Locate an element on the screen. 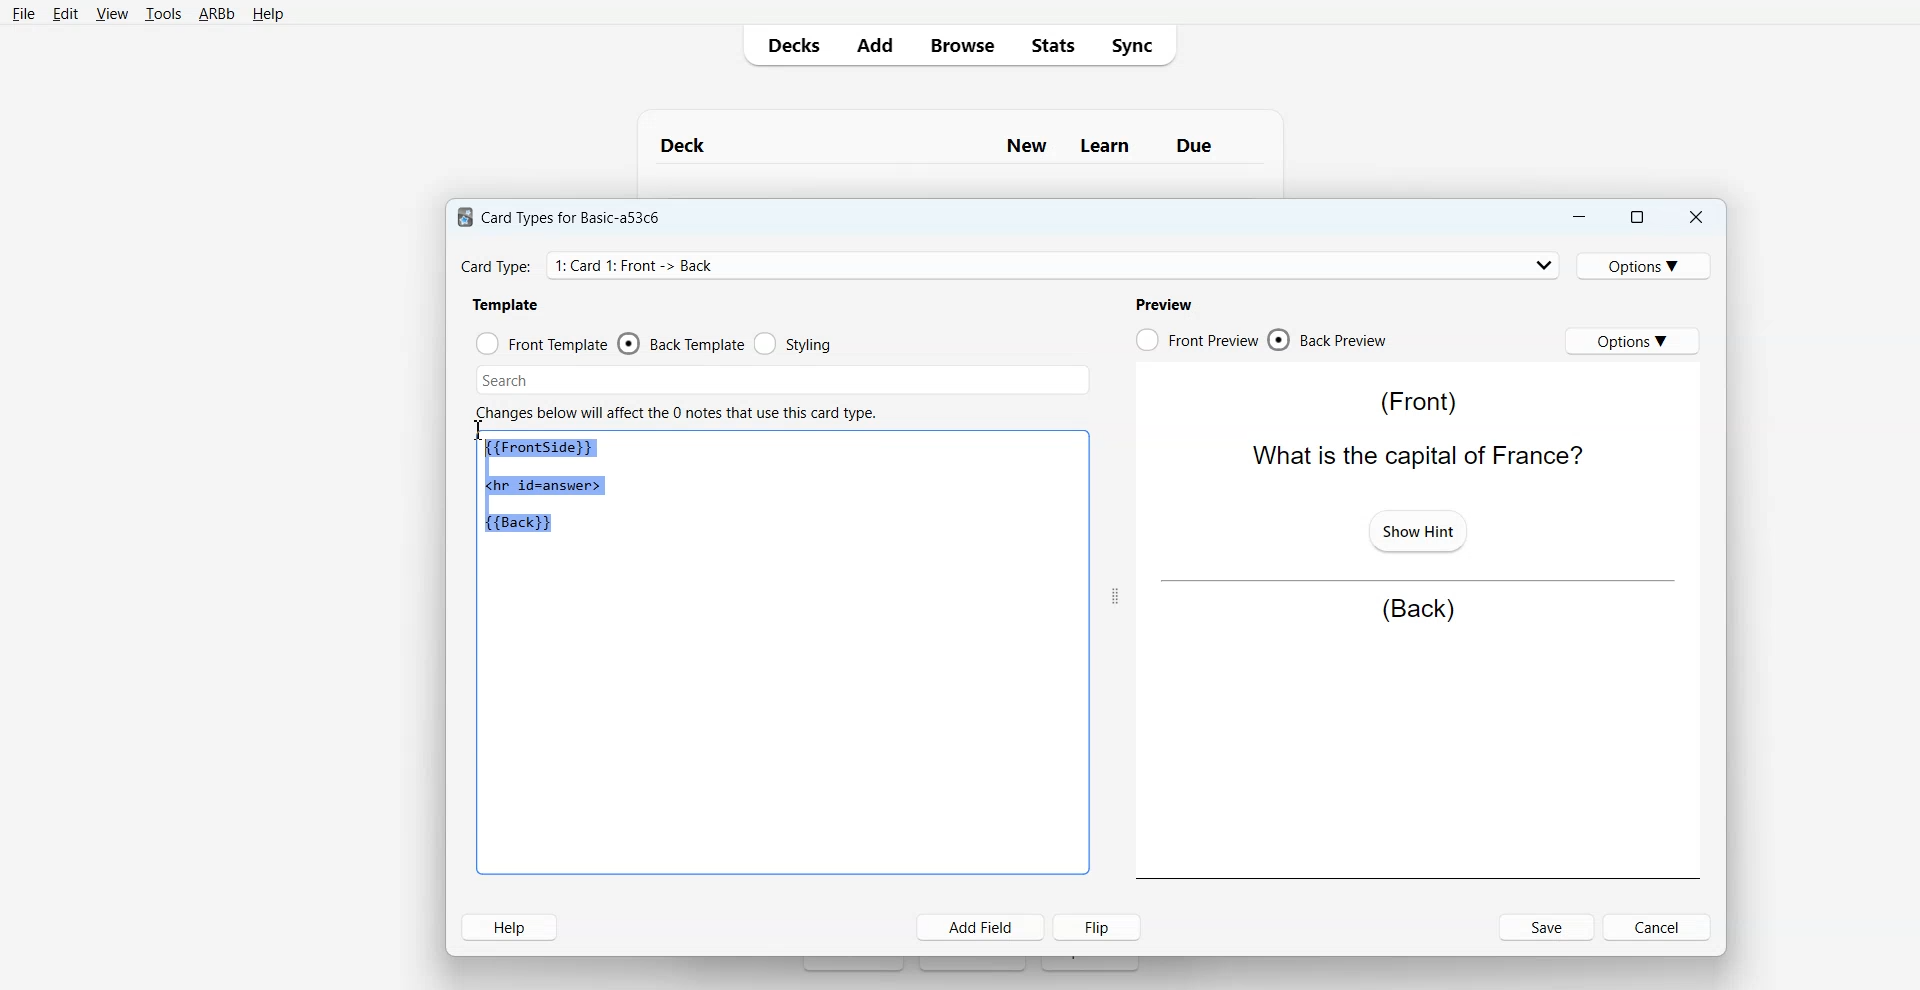 The image size is (1920, 990). Add is located at coordinates (874, 45).